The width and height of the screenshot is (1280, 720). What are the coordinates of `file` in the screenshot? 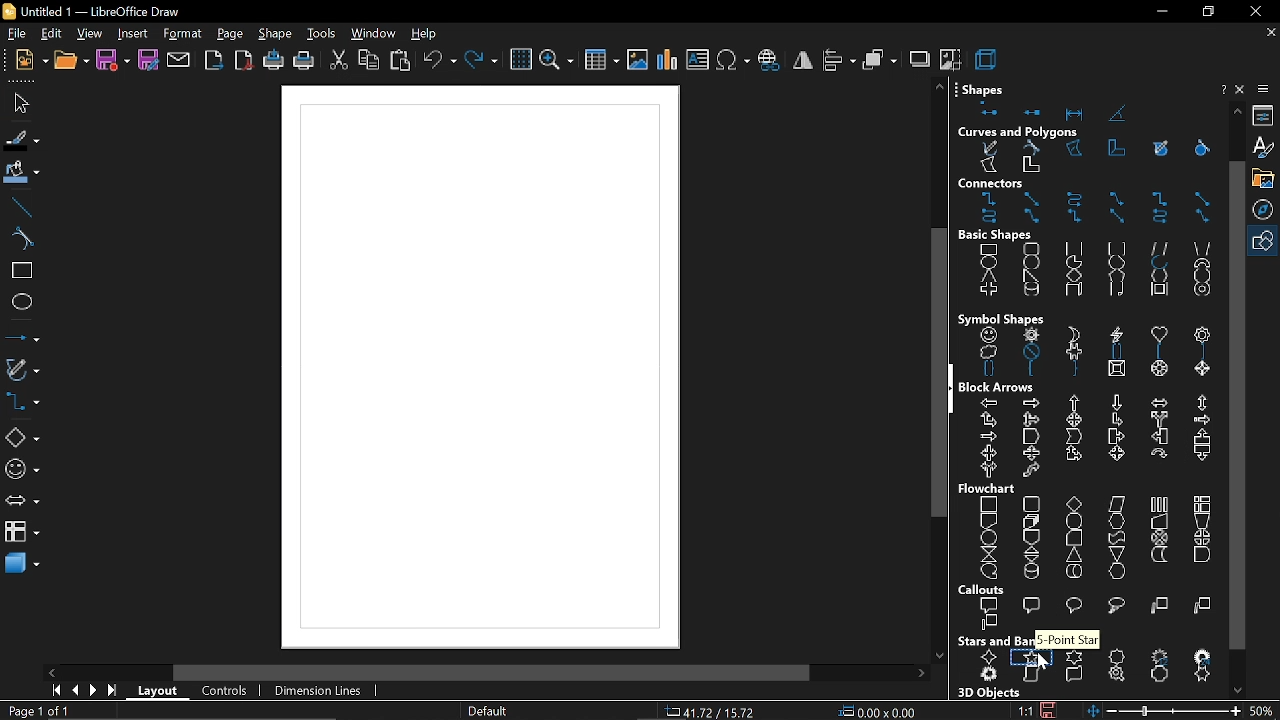 It's located at (14, 34).